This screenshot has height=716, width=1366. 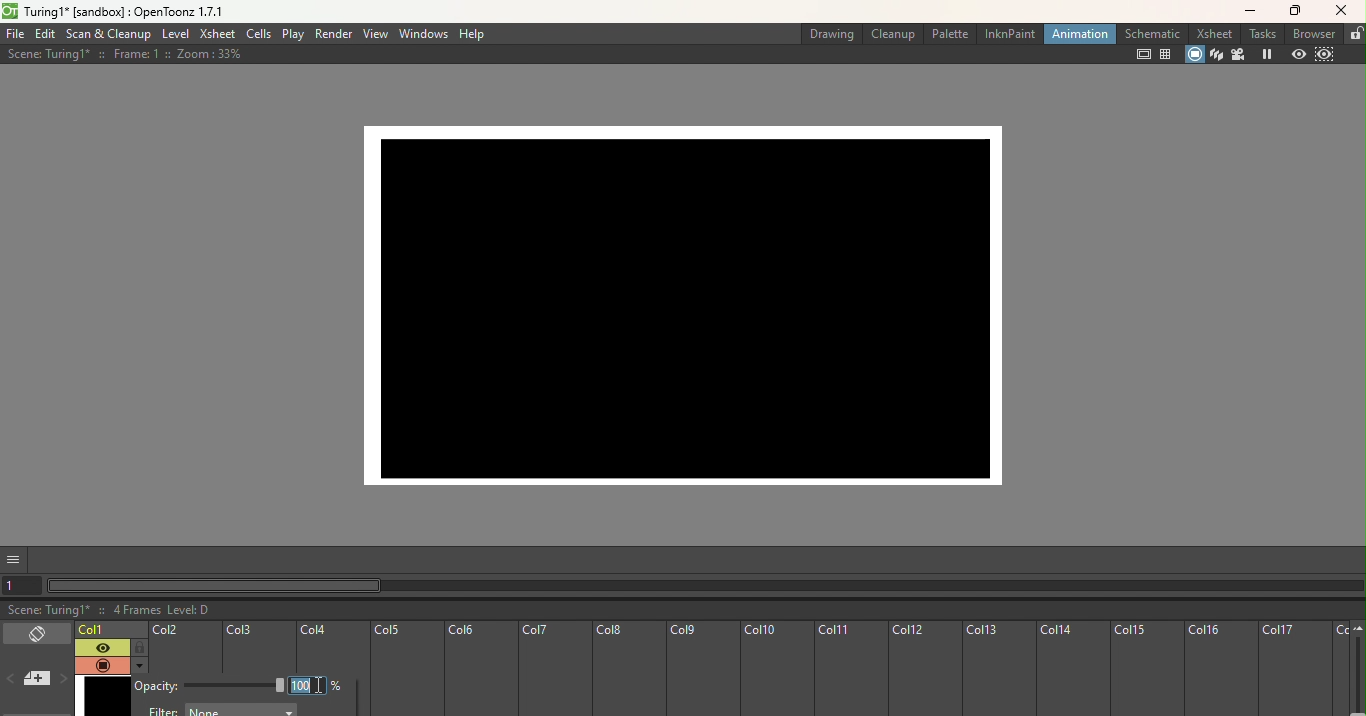 I want to click on zoom in/out of timeline, so click(x=1357, y=676).